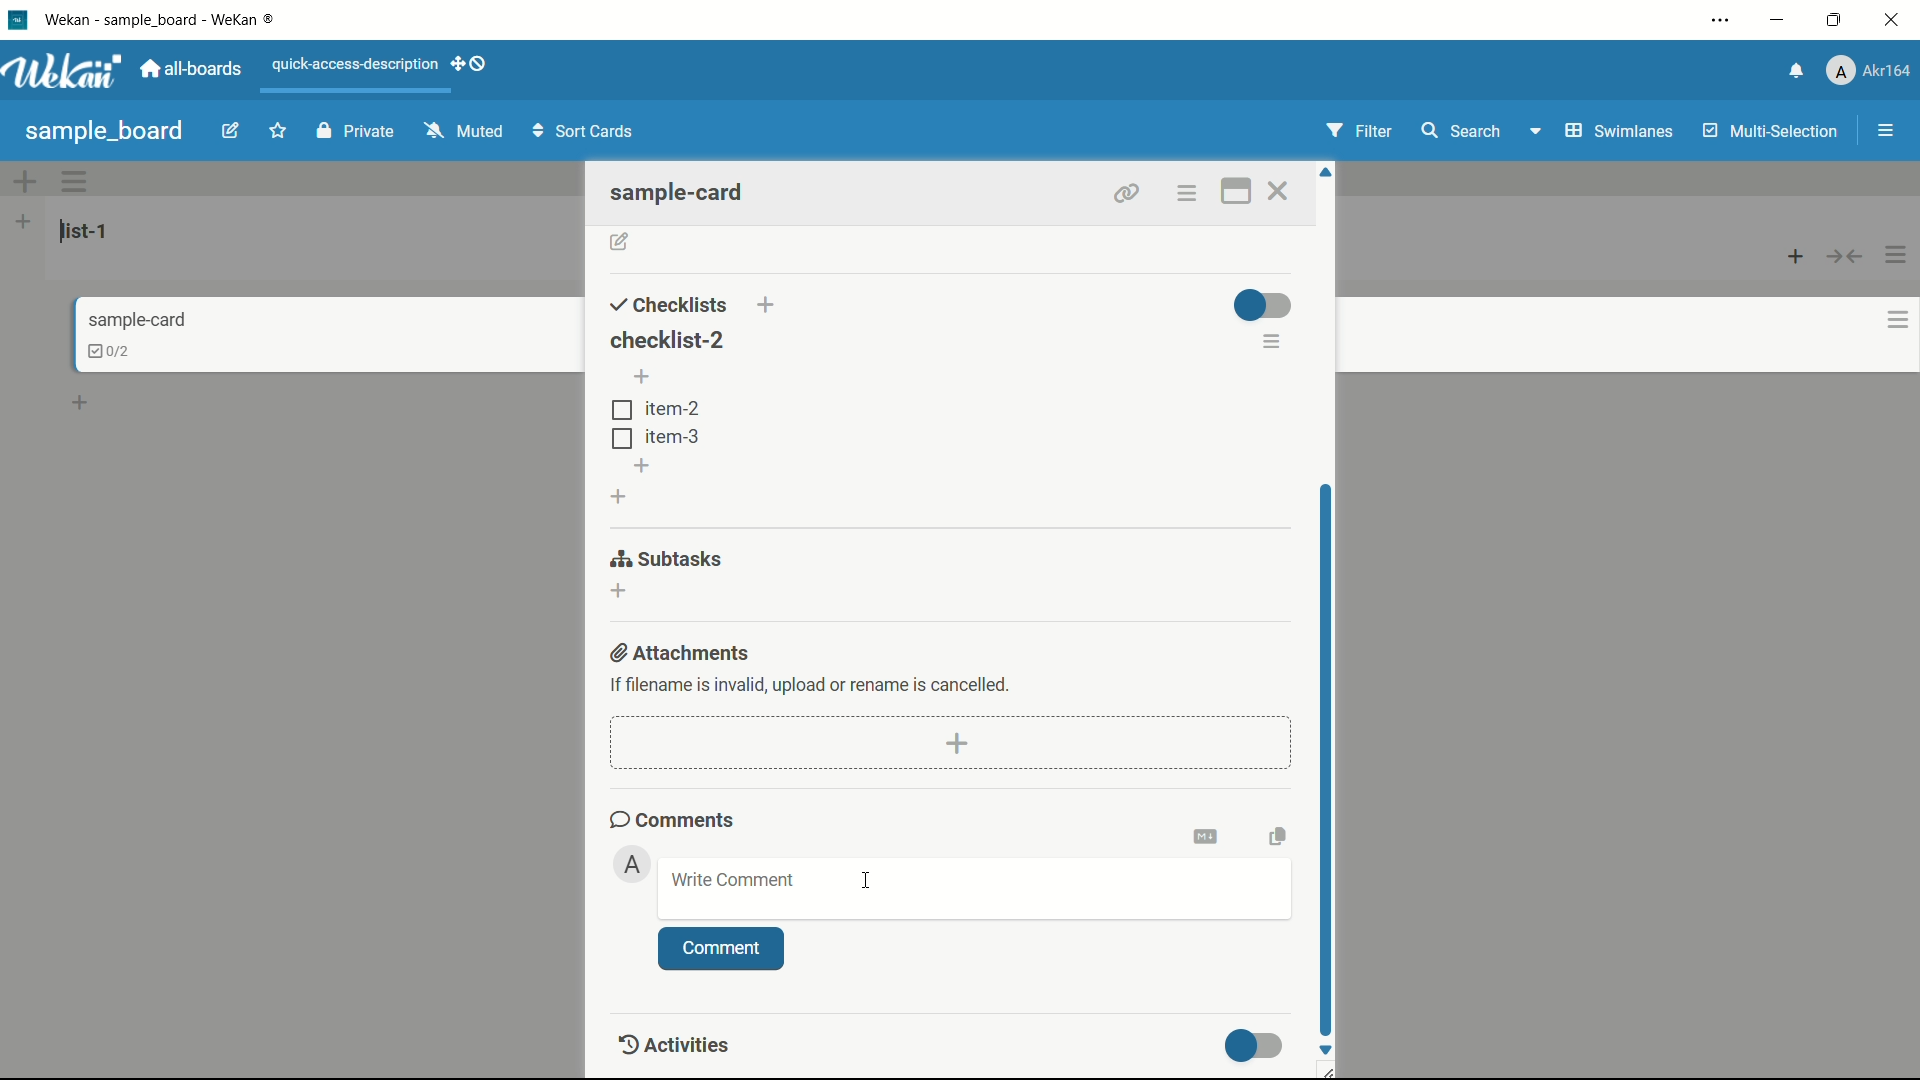 This screenshot has width=1920, height=1080. I want to click on swimlane actions, so click(76, 182).